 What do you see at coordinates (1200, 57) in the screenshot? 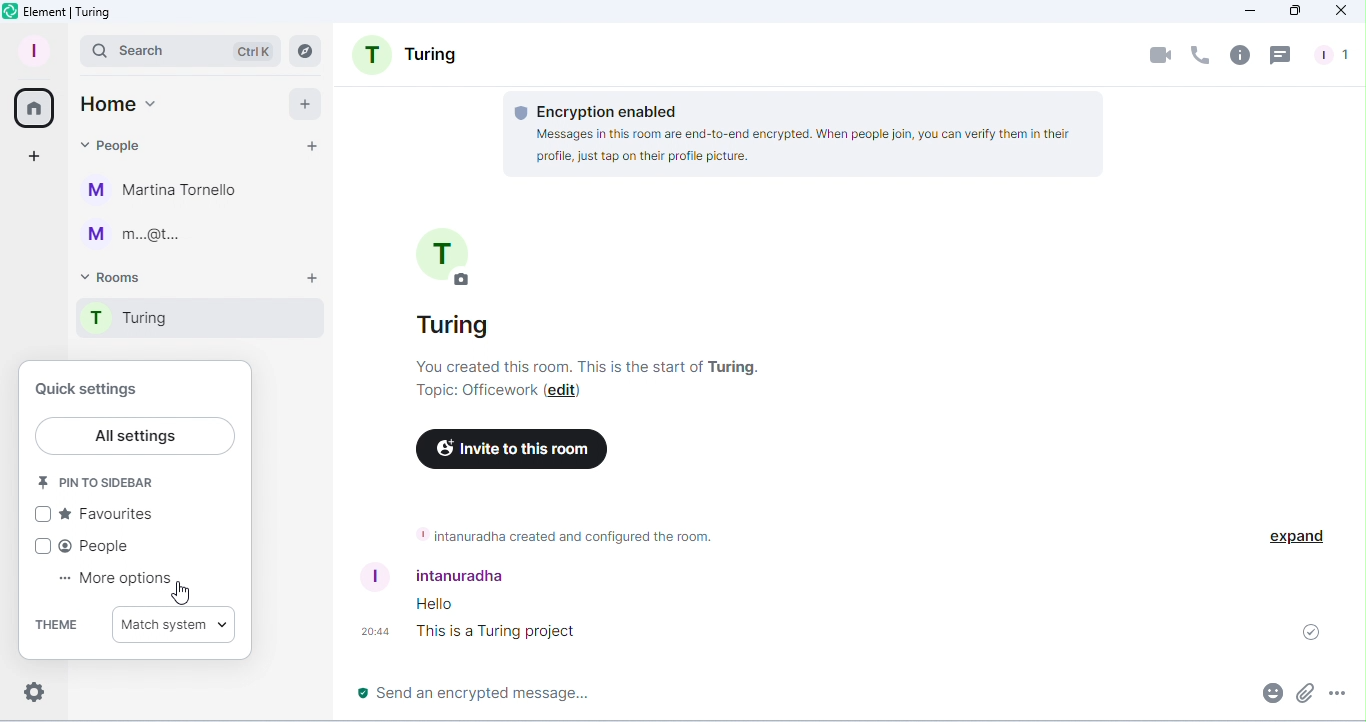
I see `Call` at bounding box center [1200, 57].